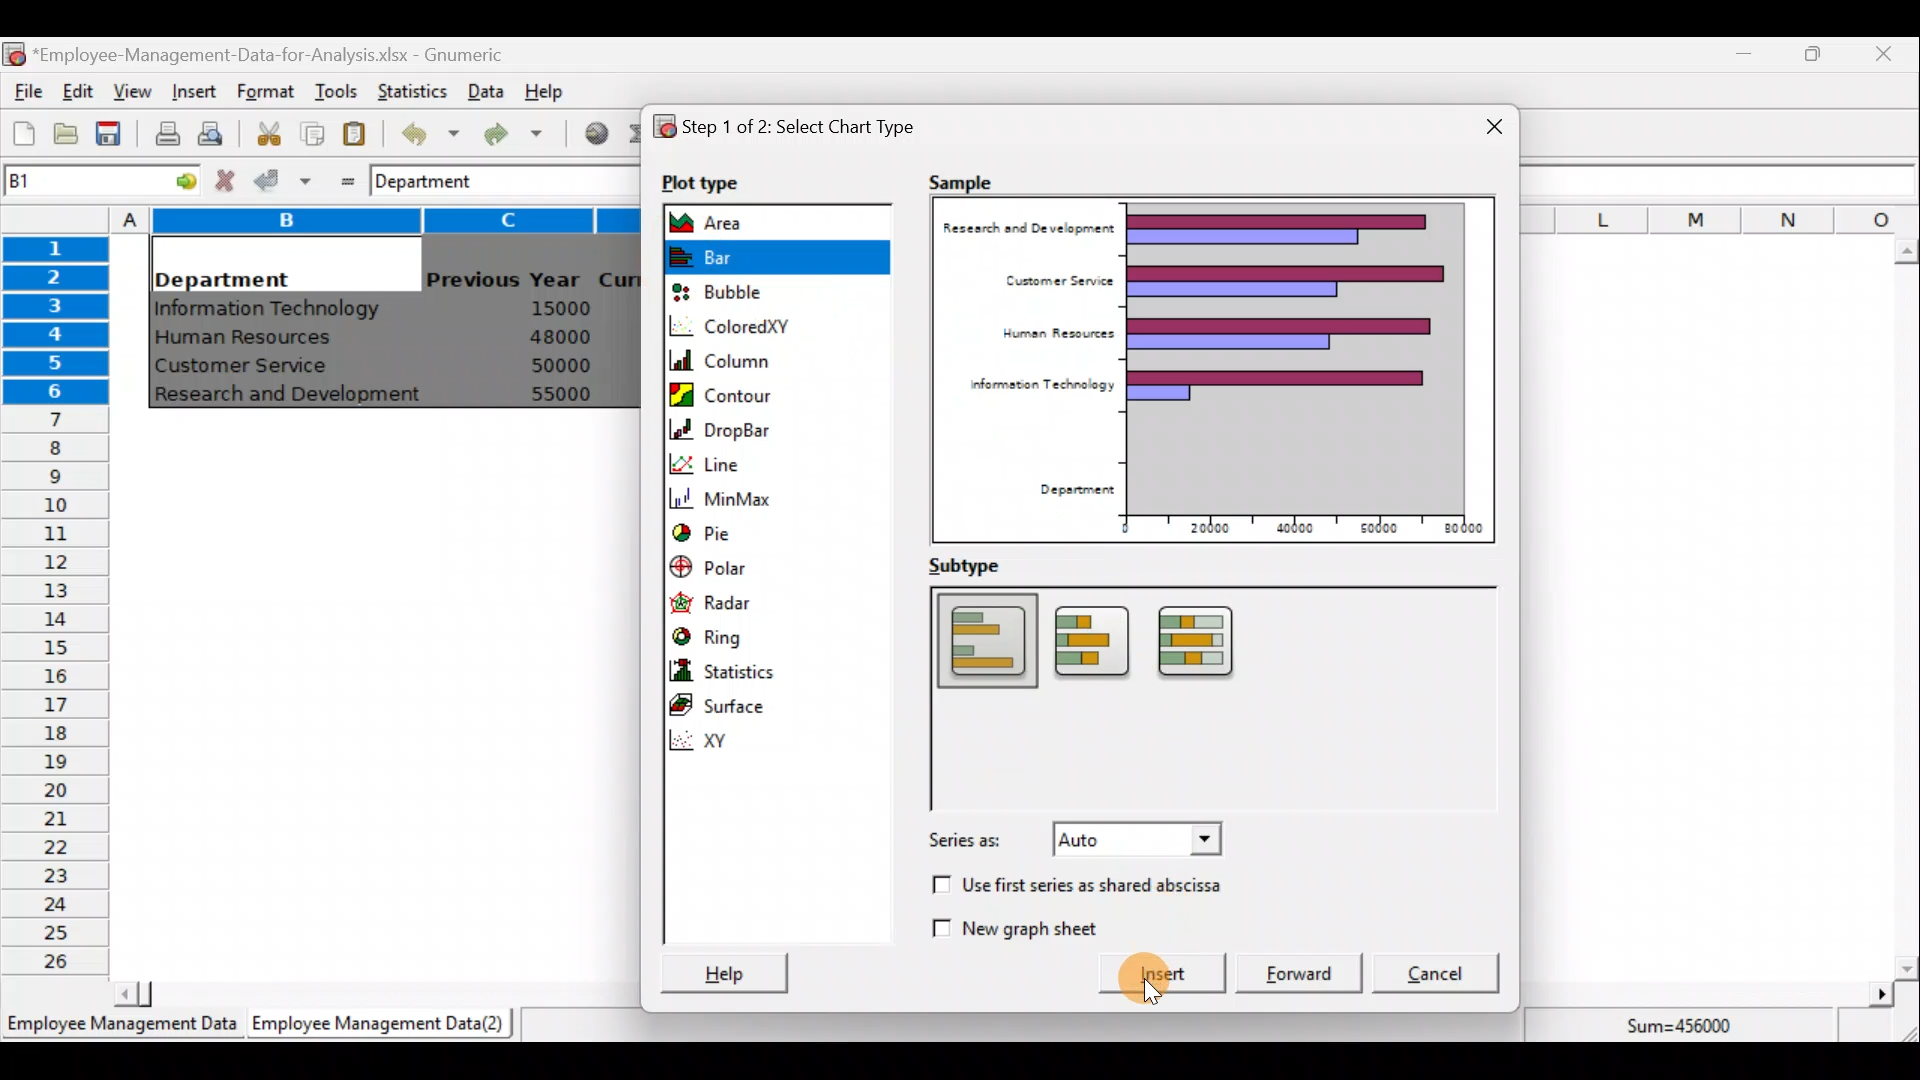 Image resolution: width=1920 pixels, height=1080 pixels. What do you see at coordinates (1690, 1029) in the screenshot?
I see `Sum=456000` at bounding box center [1690, 1029].